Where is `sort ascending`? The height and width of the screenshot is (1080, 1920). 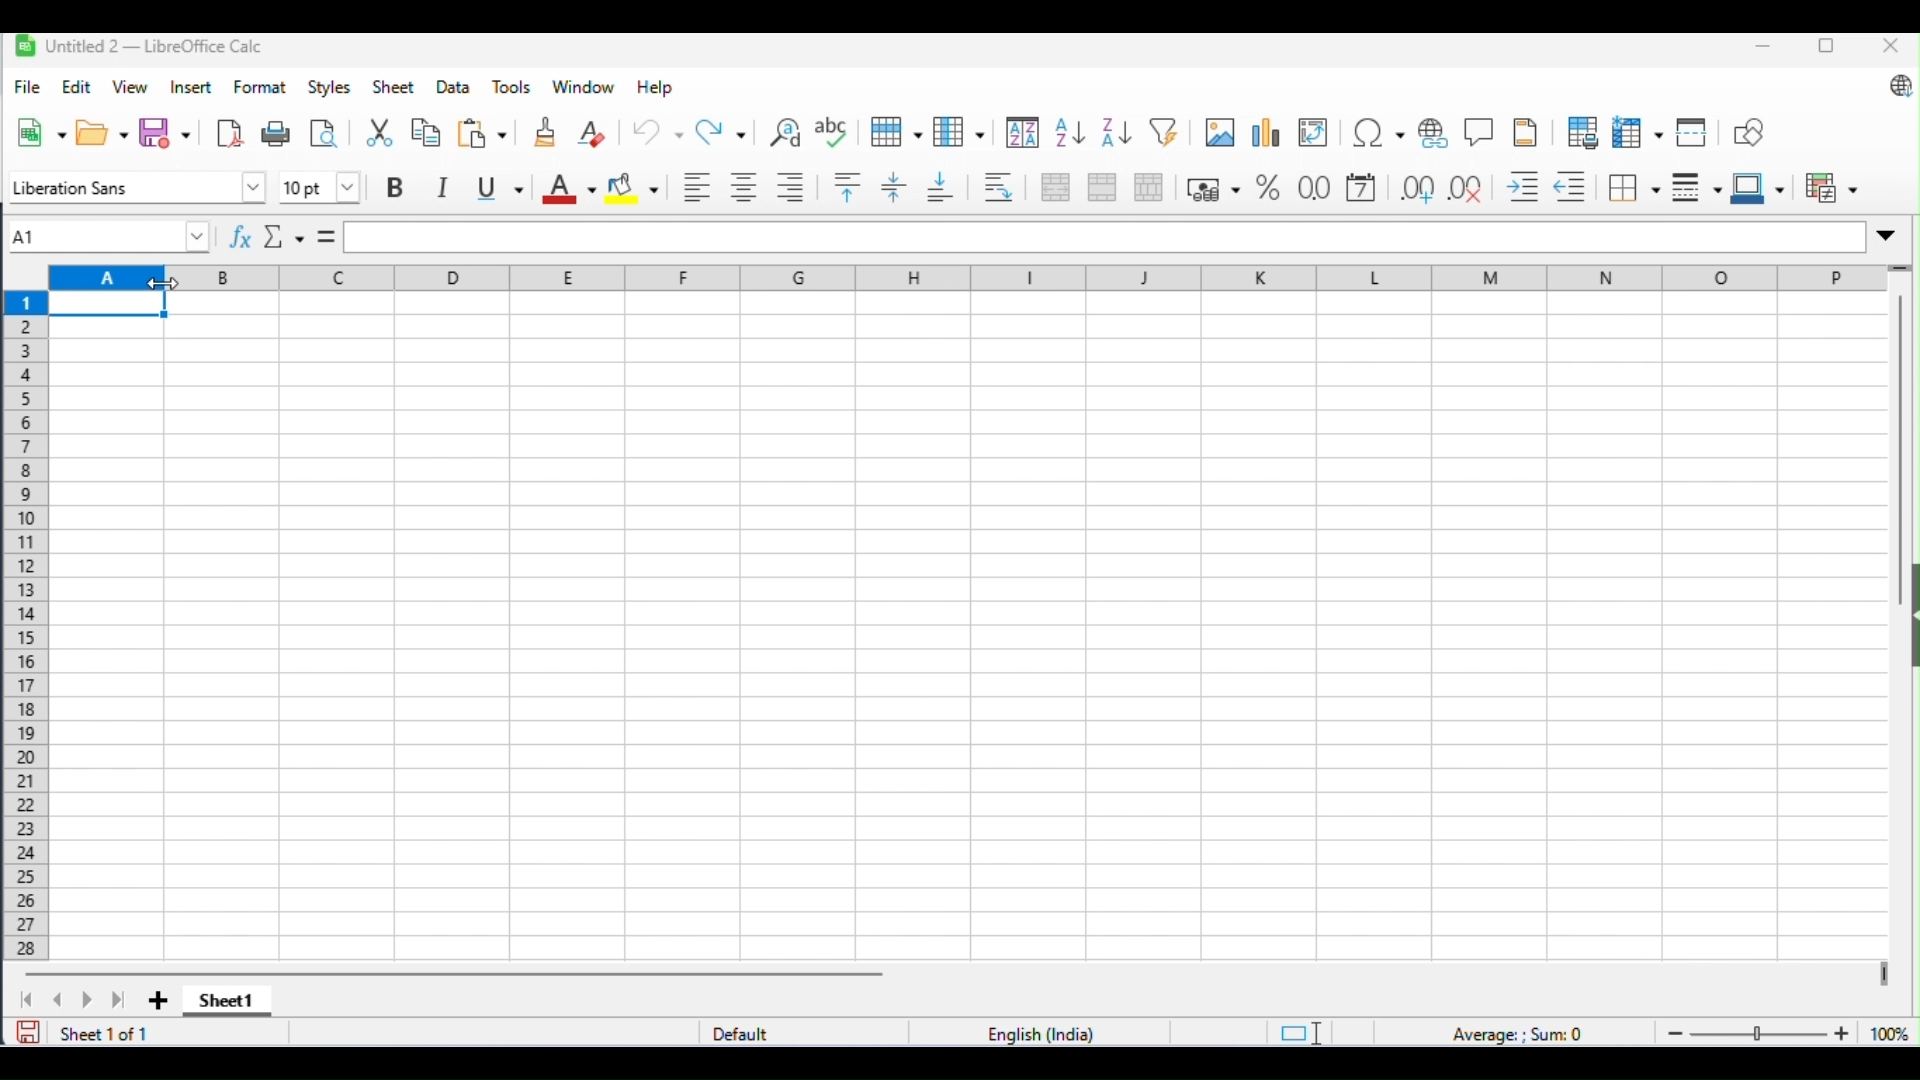 sort ascending is located at coordinates (1068, 133).